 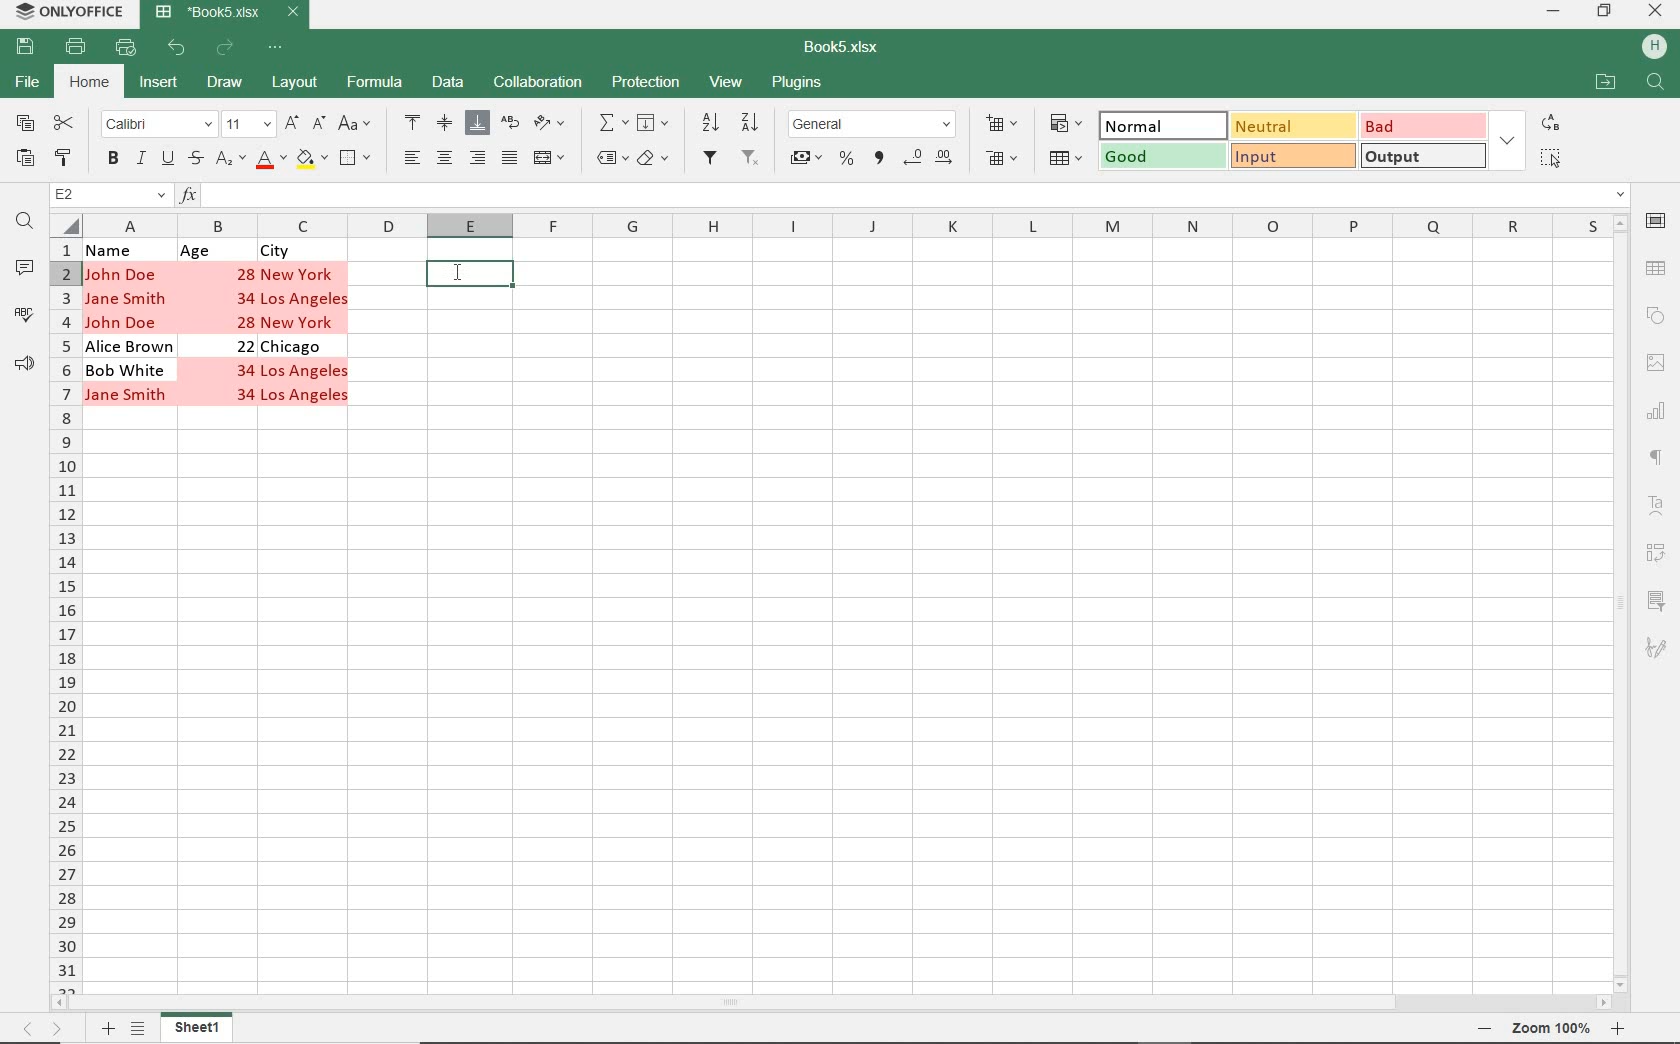 I want to click on FORMULA, so click(x=375, y=86).